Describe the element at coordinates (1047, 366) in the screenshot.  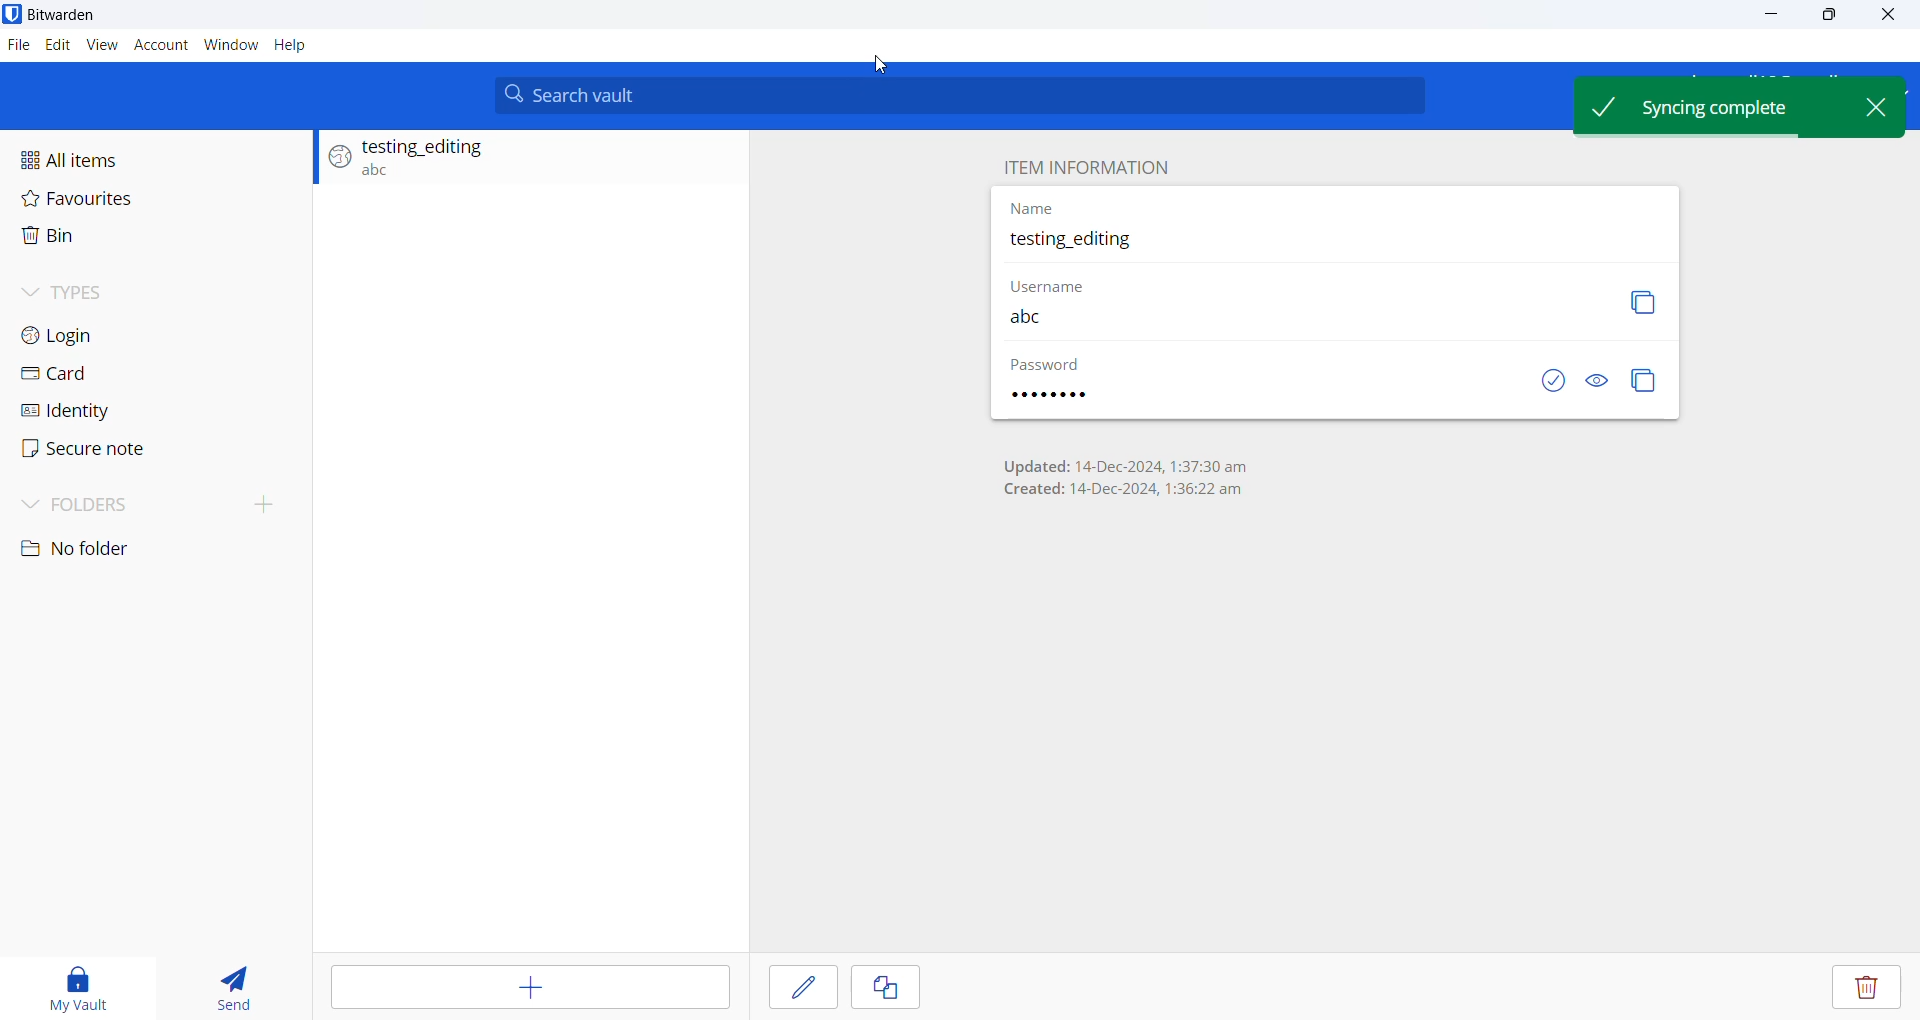
I see `Password hidden` at that location.